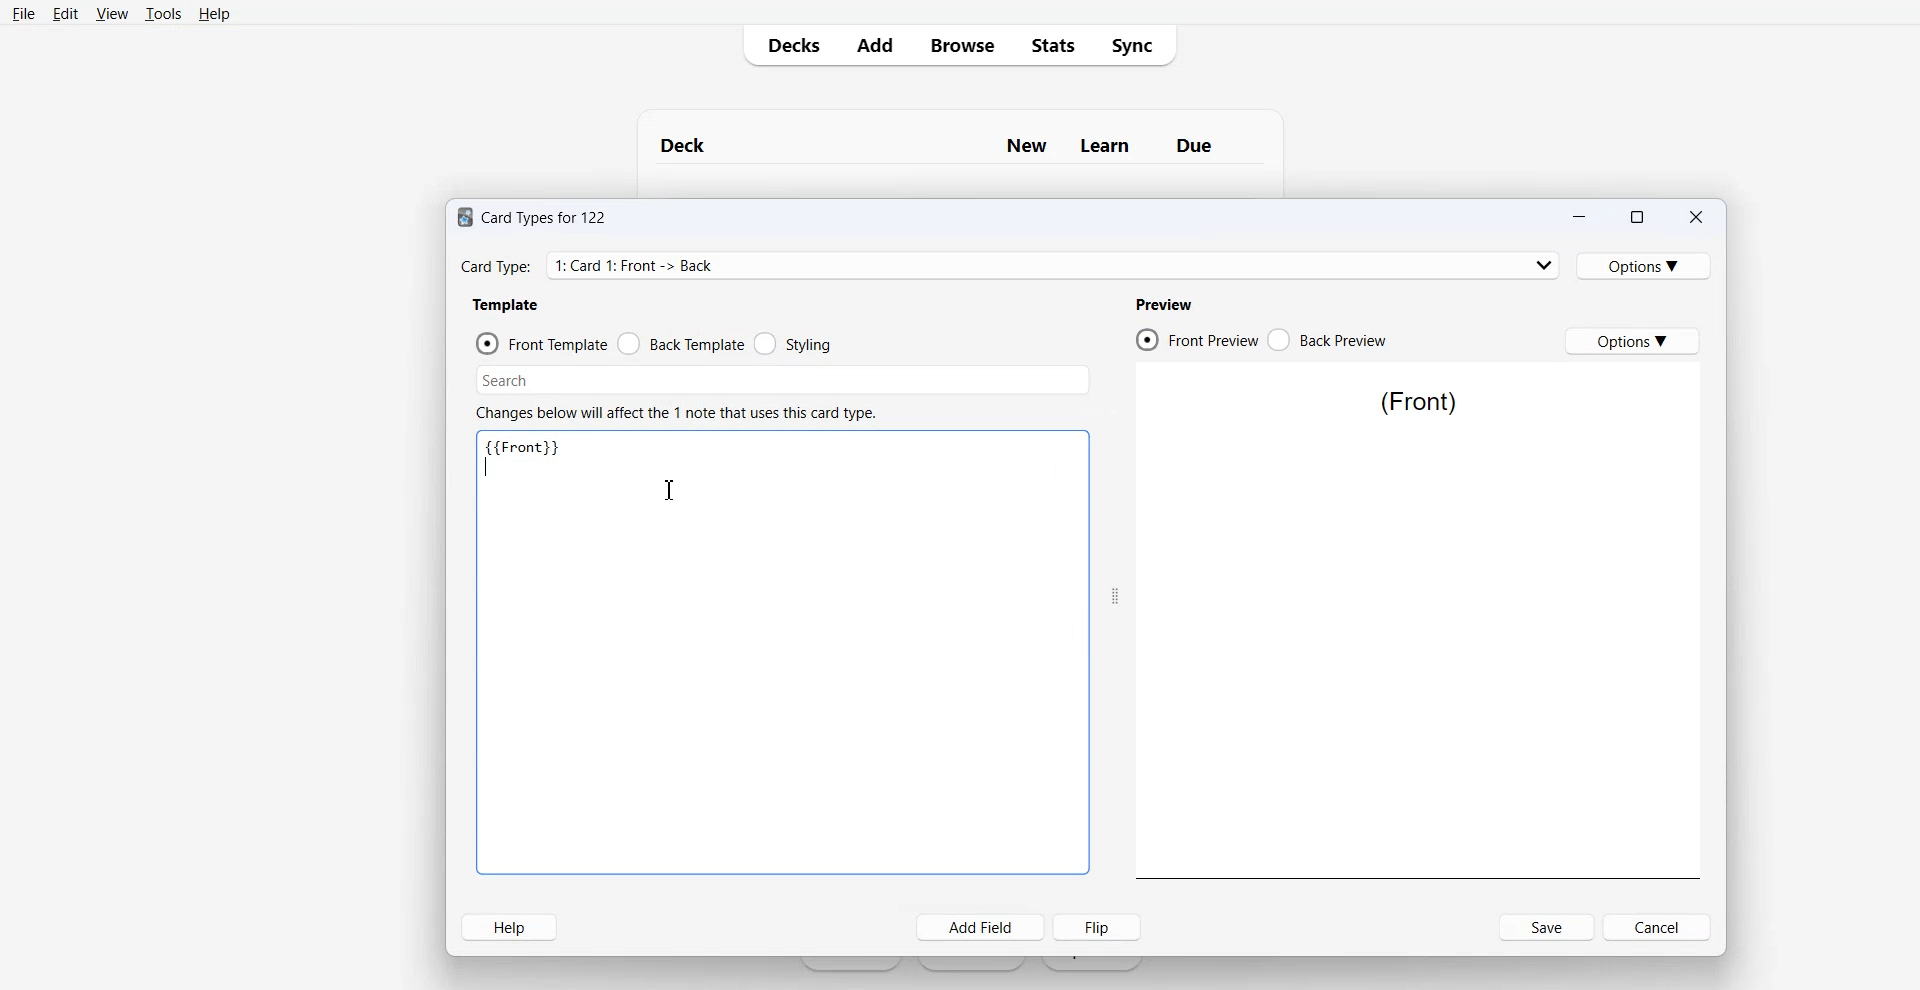 The height and width of the screenshot is (990, 1920). I want to click on Text 1, so click(941, 146).